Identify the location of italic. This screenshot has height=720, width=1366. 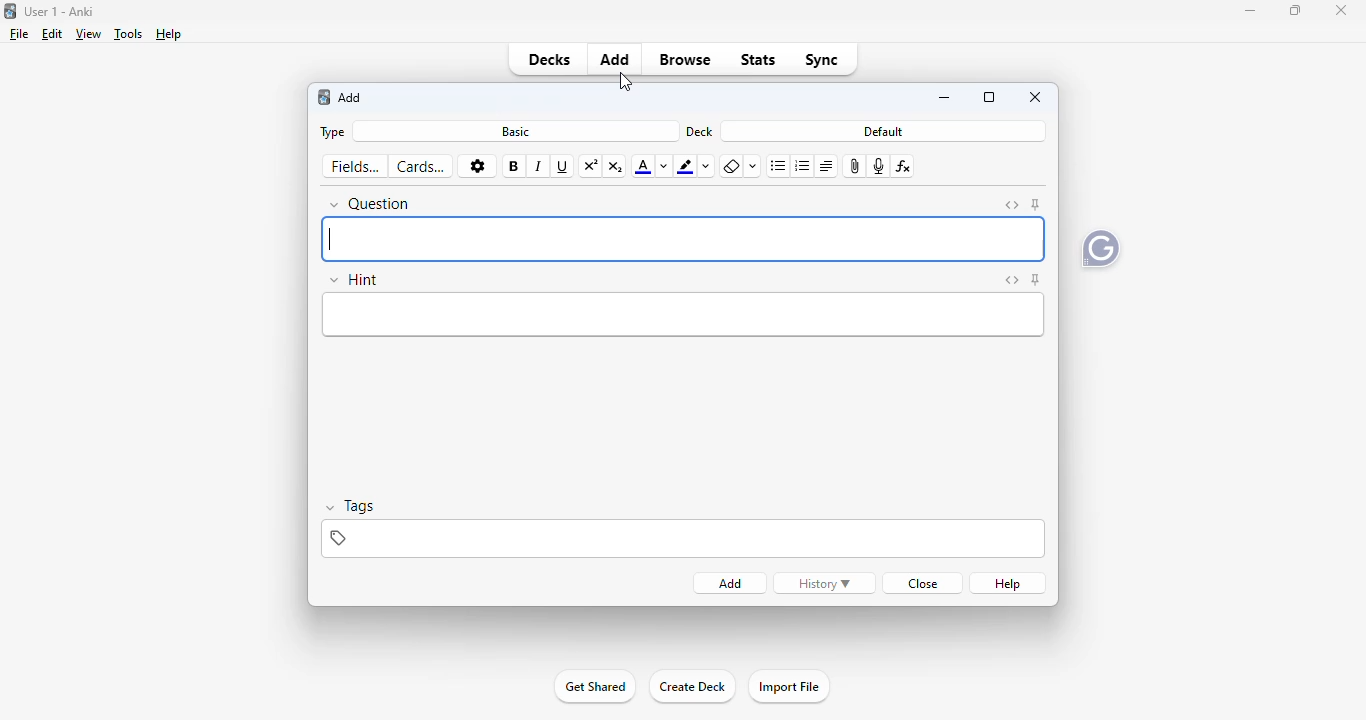
(539, 167).